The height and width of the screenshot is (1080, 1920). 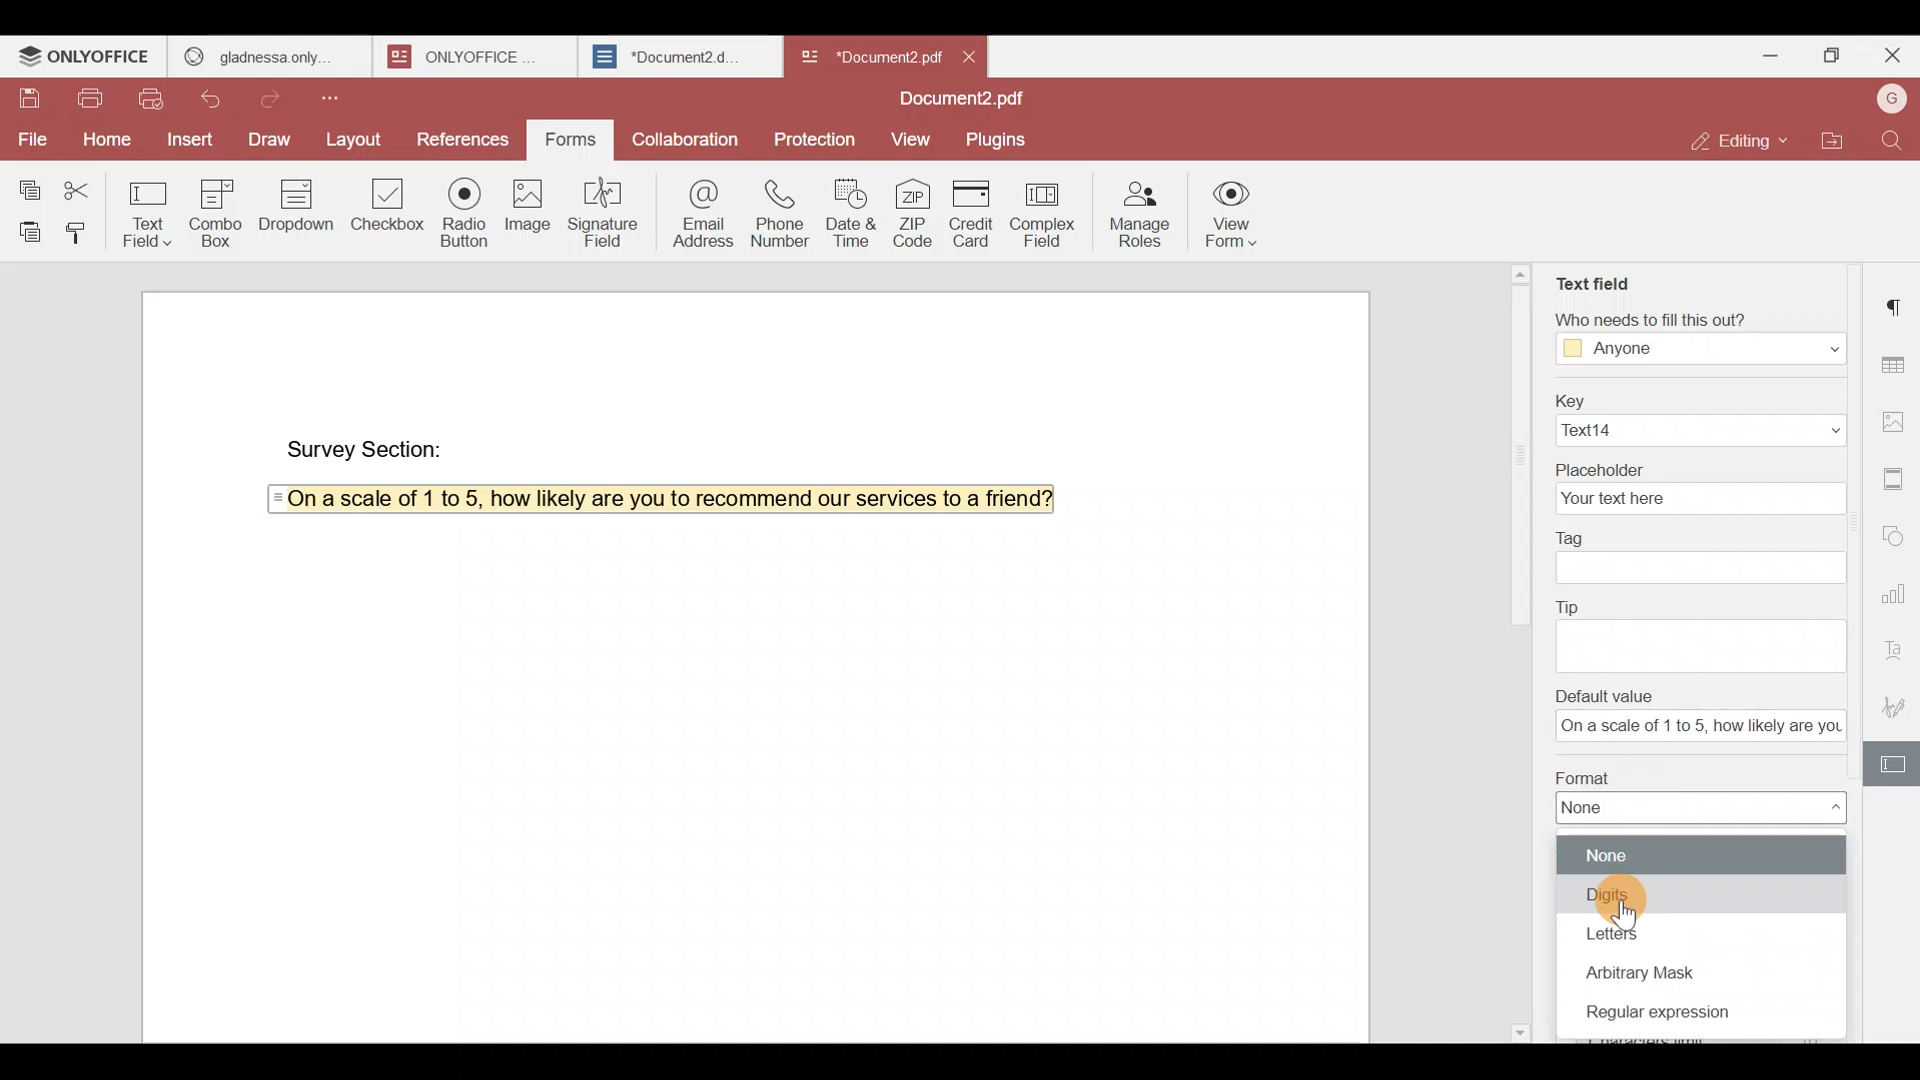 What do you see at coordinates (78, 228) in the screenshot?
I see `Copy style` at bounding box center [78, 228].